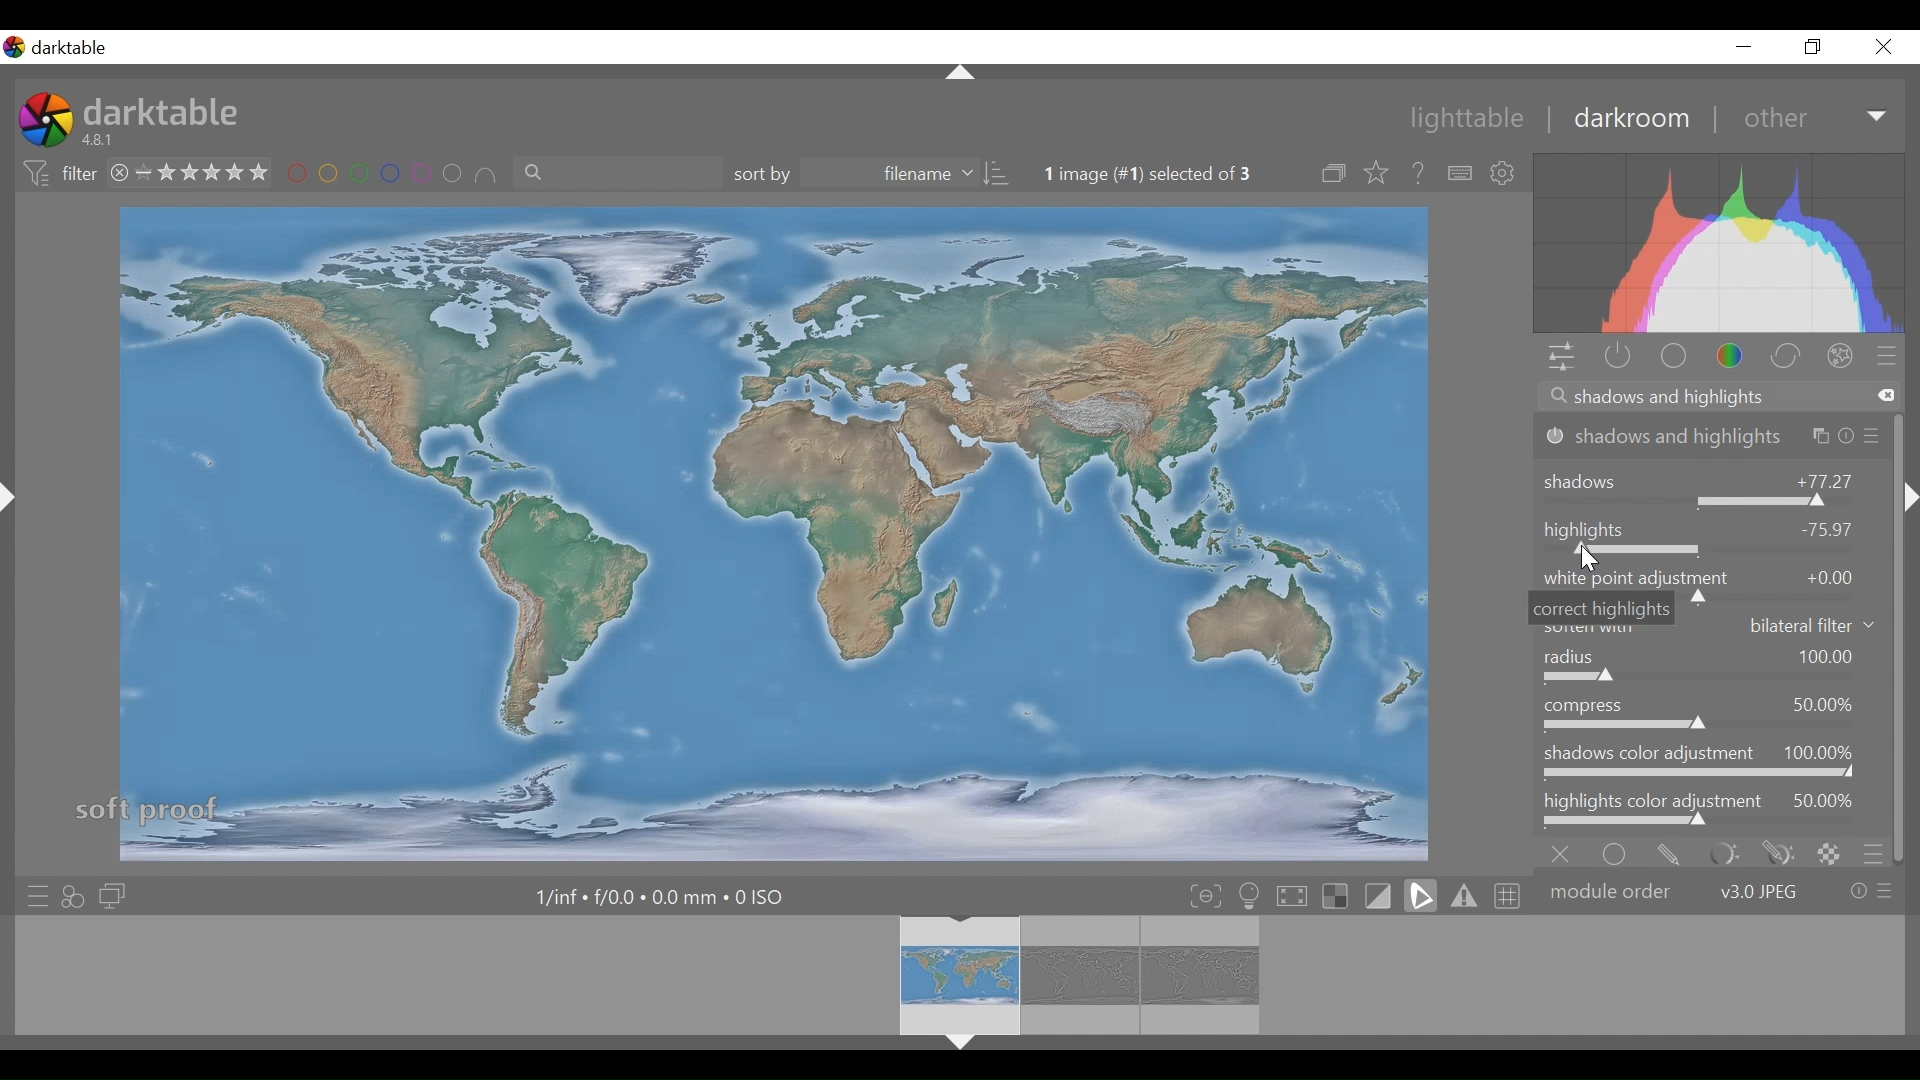 Image resolution: width=1920 pixels, height=1080 pixels. What do you see at coordinates (1672, 356) in the screenshot?
I see `base` at bounding box center [1672, 356].